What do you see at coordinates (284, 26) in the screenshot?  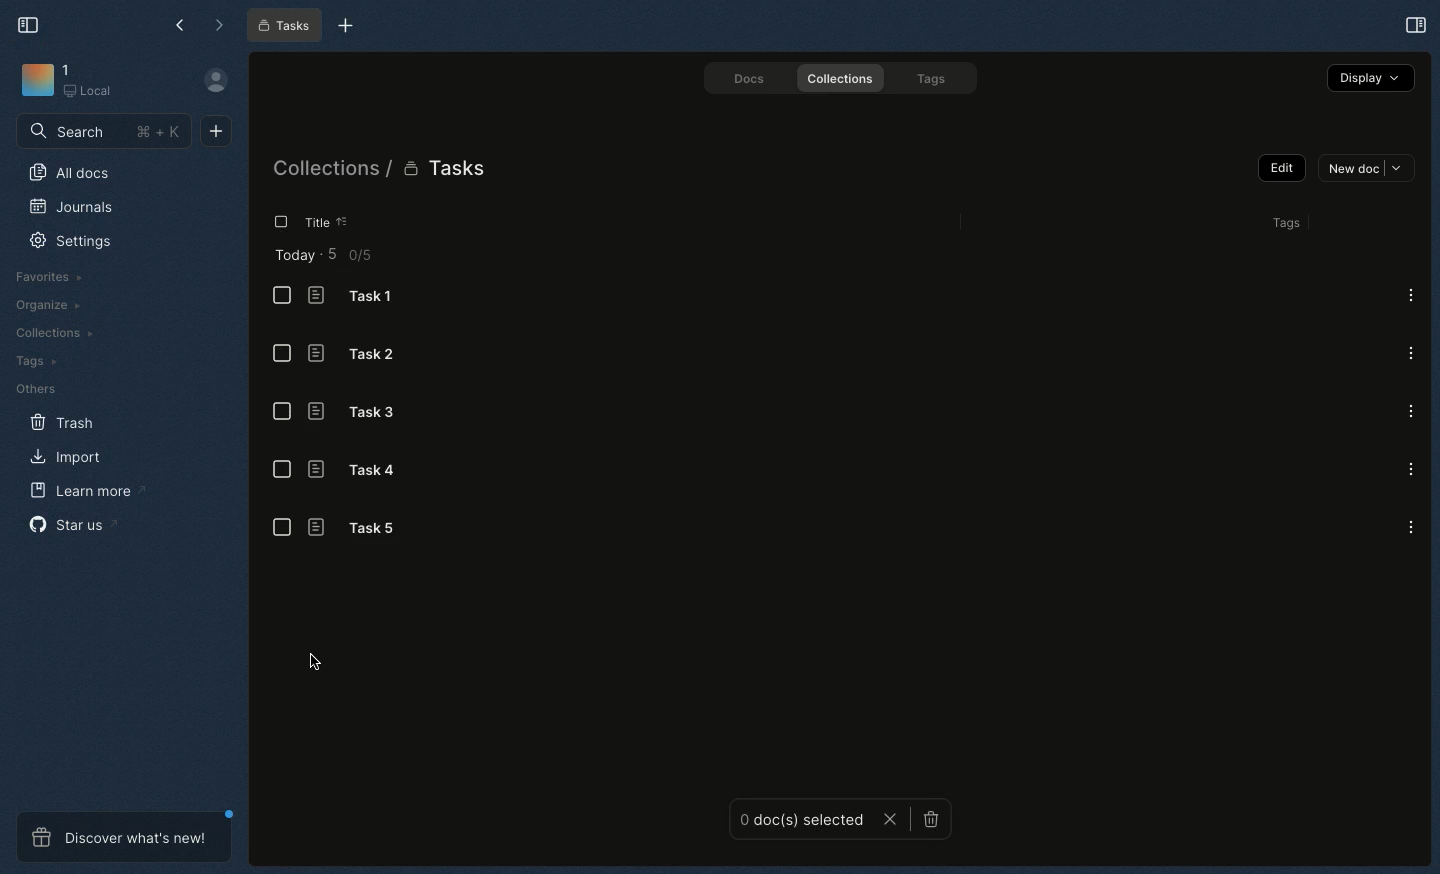 I see `Tasks` at bounding box center [284, 26].